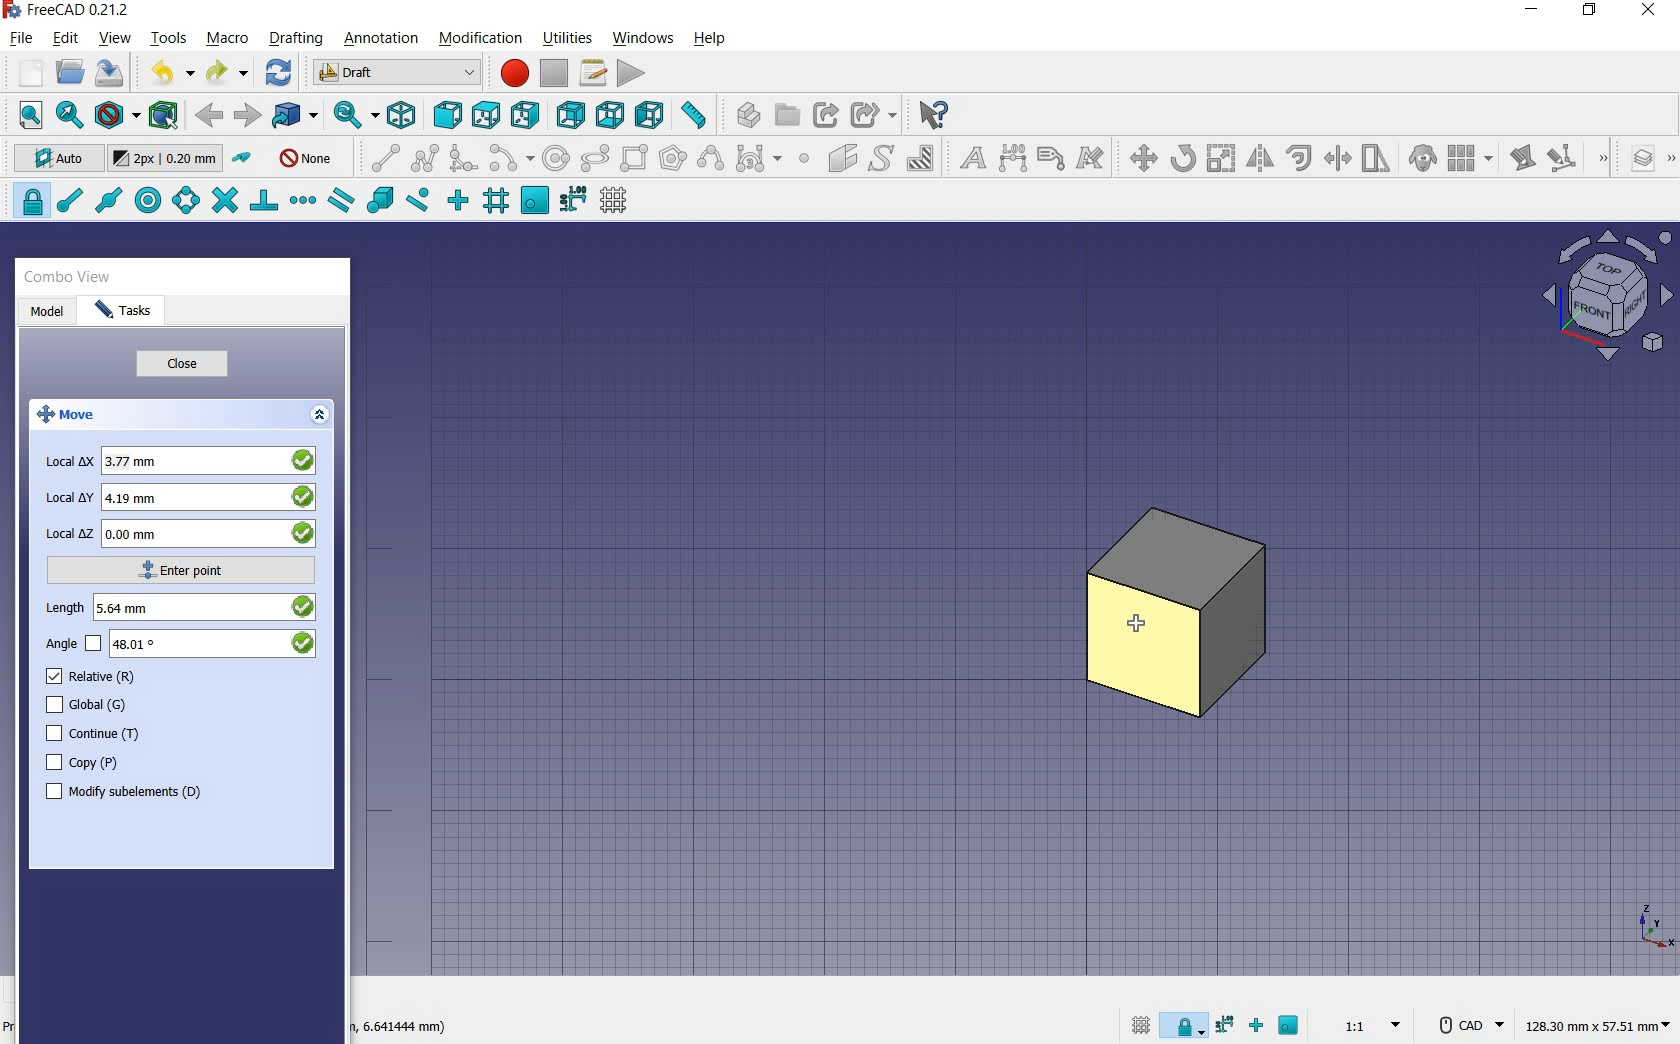 The height and width of the screenshot is (1044, 1680). What do you see at coordinates (128, 309) in the screenshot?
I see `tasks` at bounding box center [128, 309].